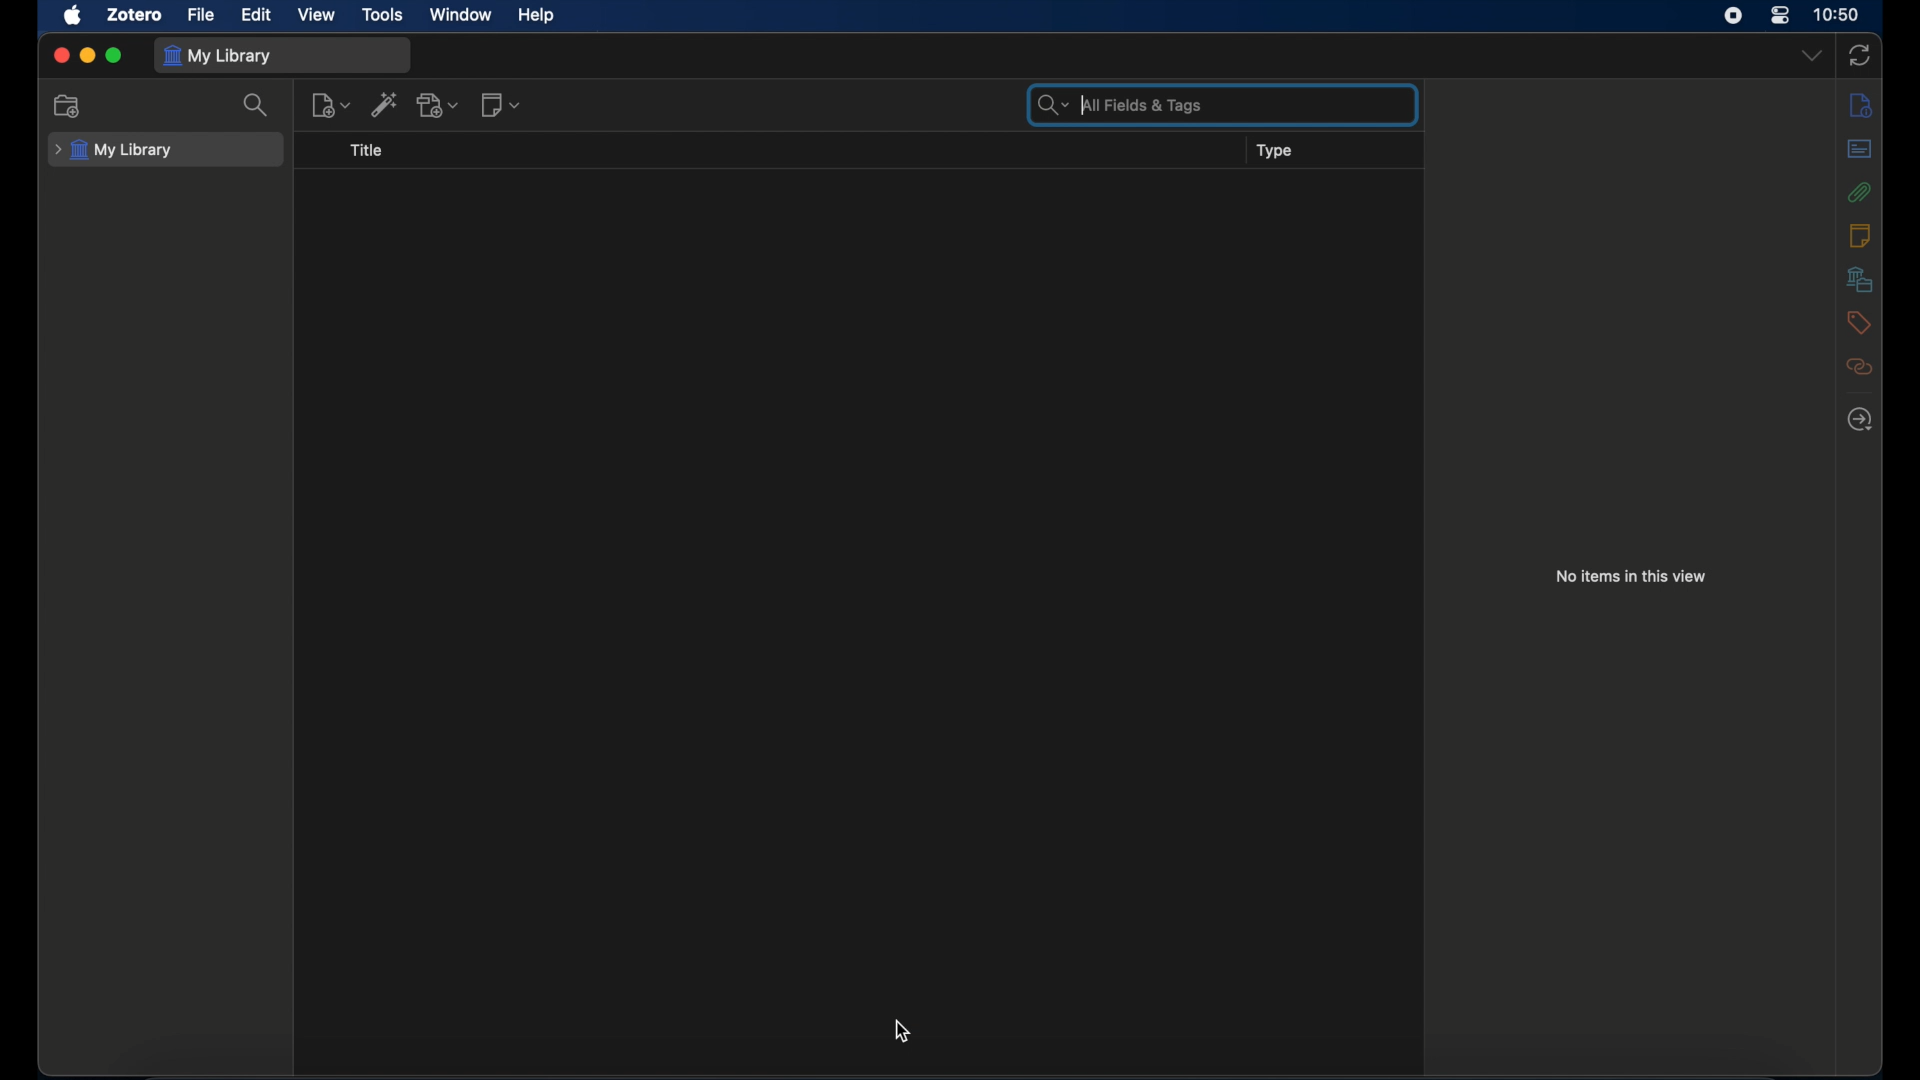 The image size is (1920, 1080). Describe the element at coordinates (1861, 367) in the screenshot. I see `related` at that location.